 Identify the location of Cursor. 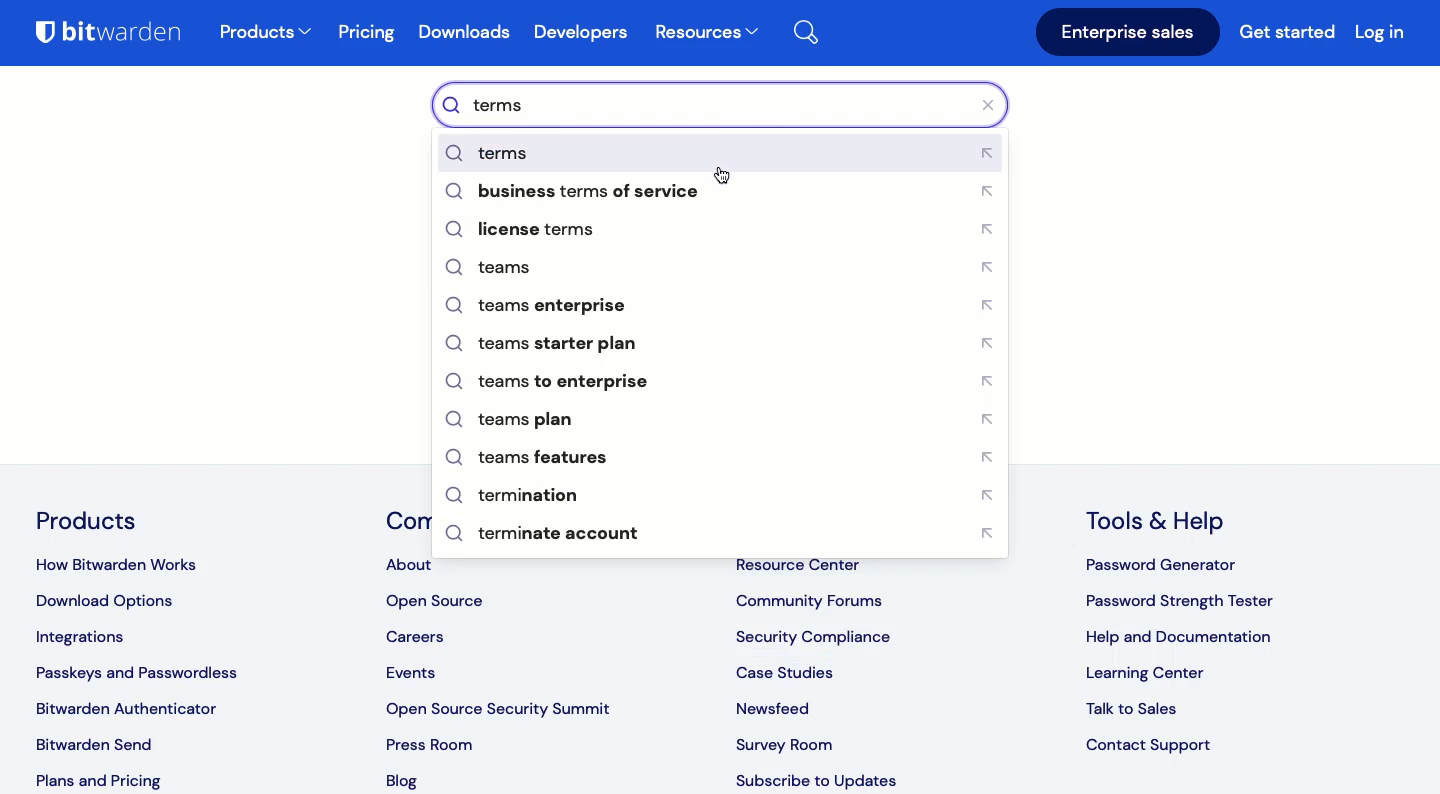
(722, 175).